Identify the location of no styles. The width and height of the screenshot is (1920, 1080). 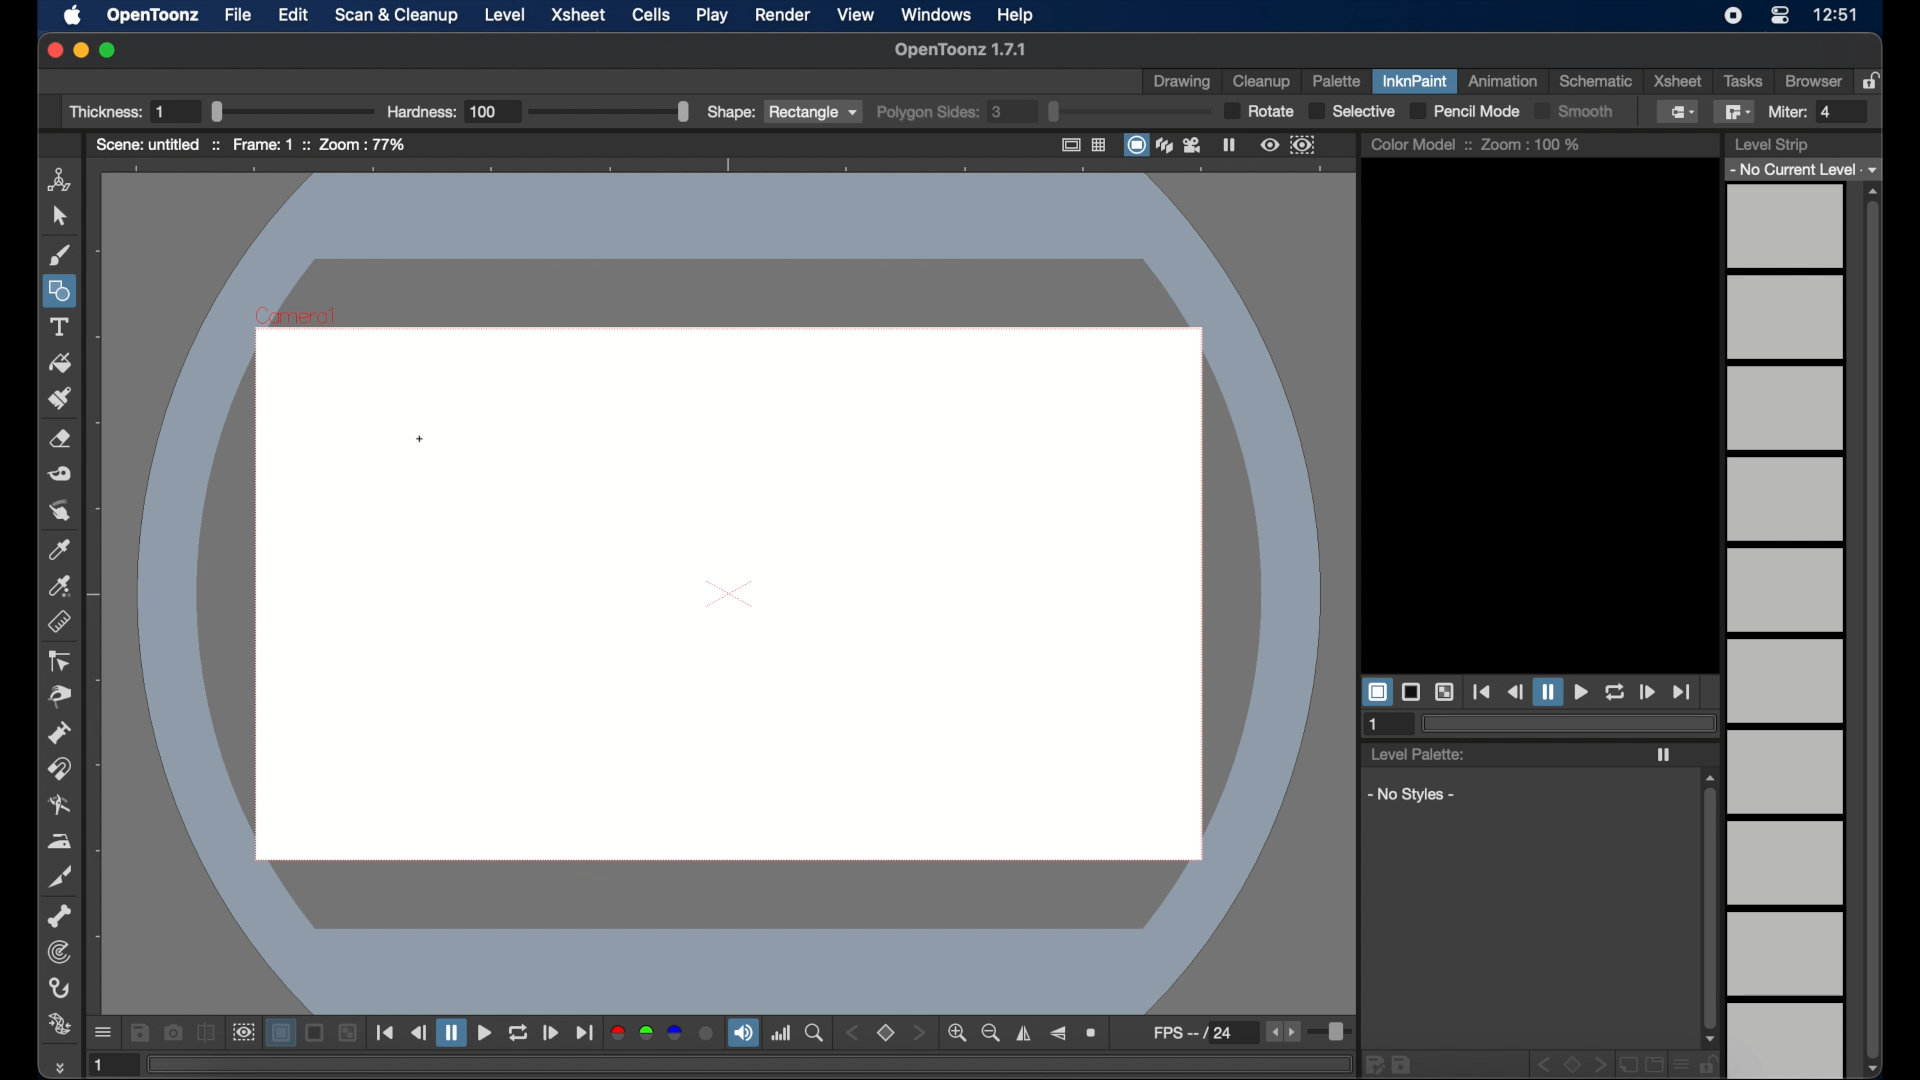
(1408, 795).